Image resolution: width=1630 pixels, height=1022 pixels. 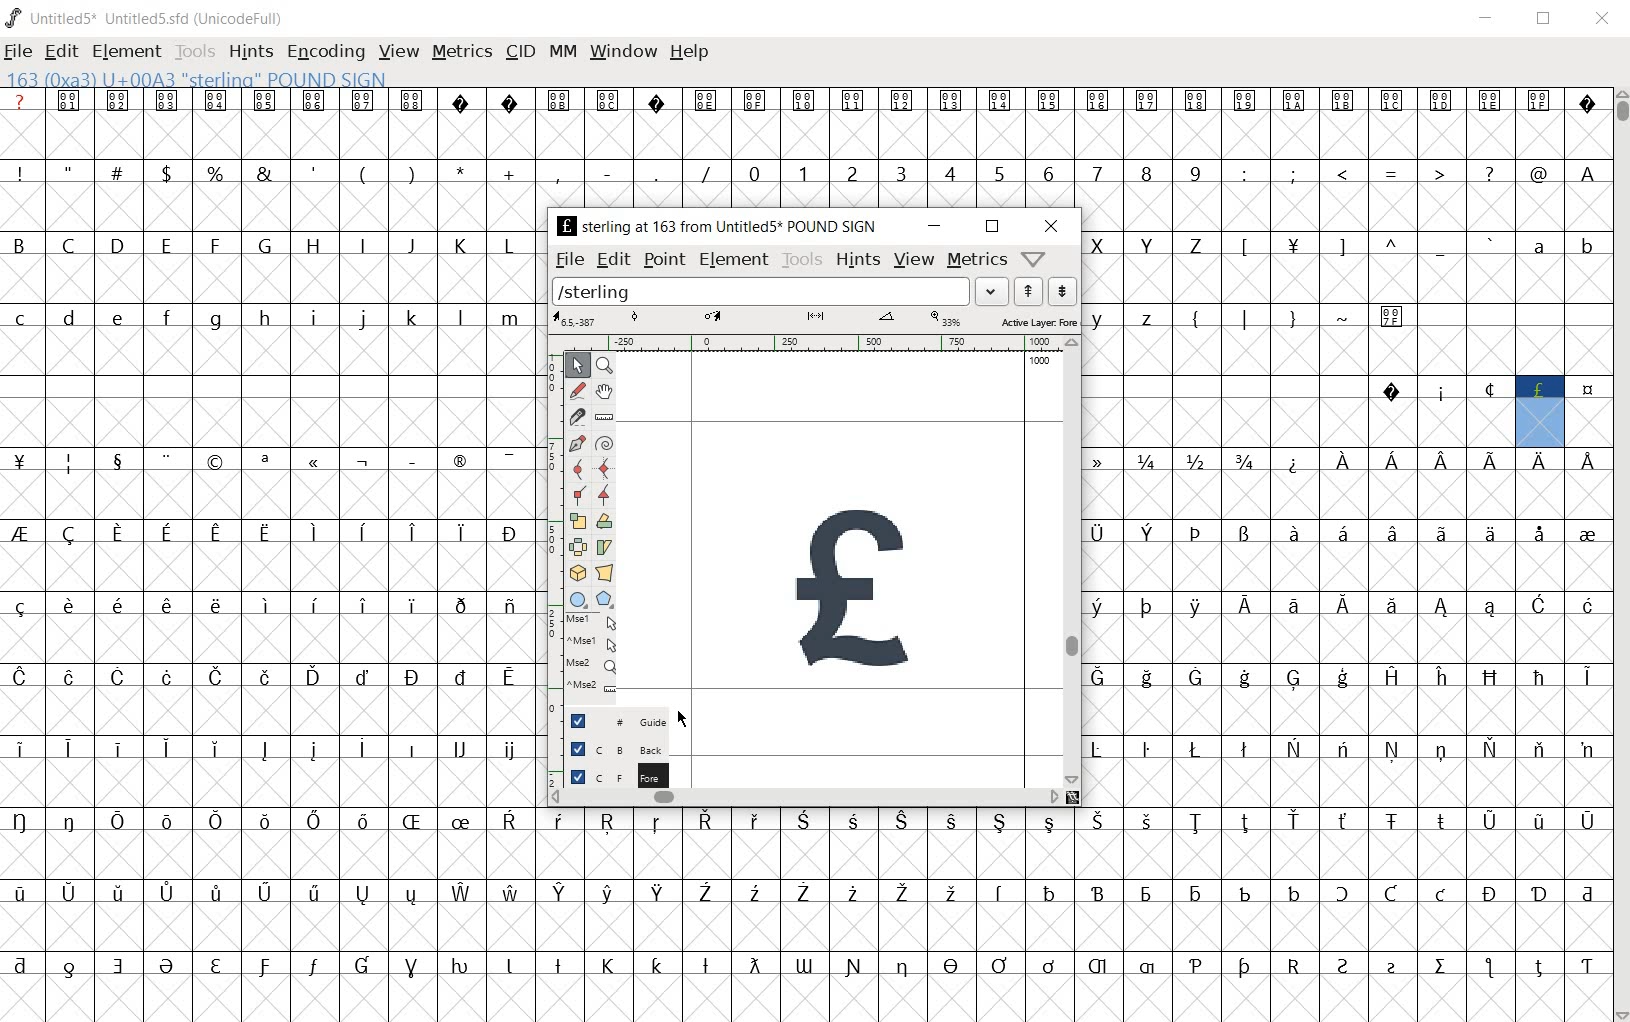 I want to click on Symbol, so click(x=24, y=748).